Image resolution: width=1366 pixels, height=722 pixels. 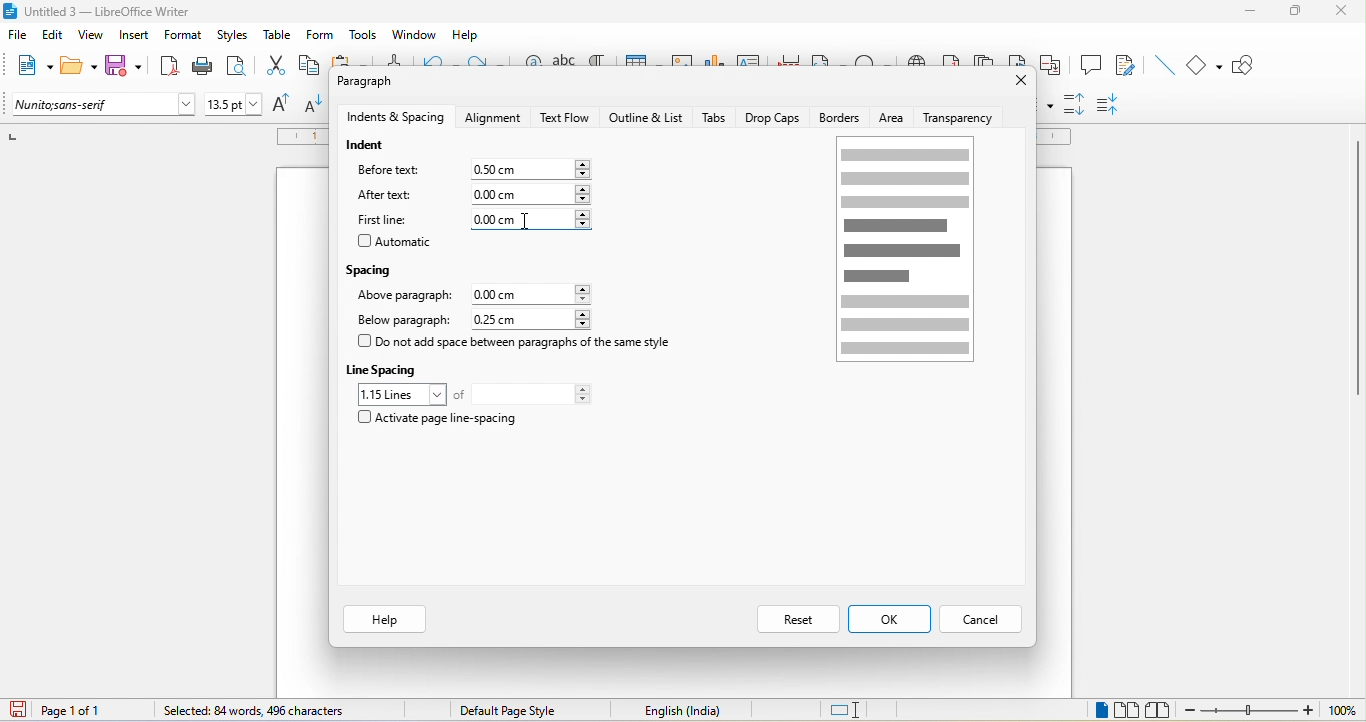 I want to click on 0.00cm, so click(x=518, y=221).